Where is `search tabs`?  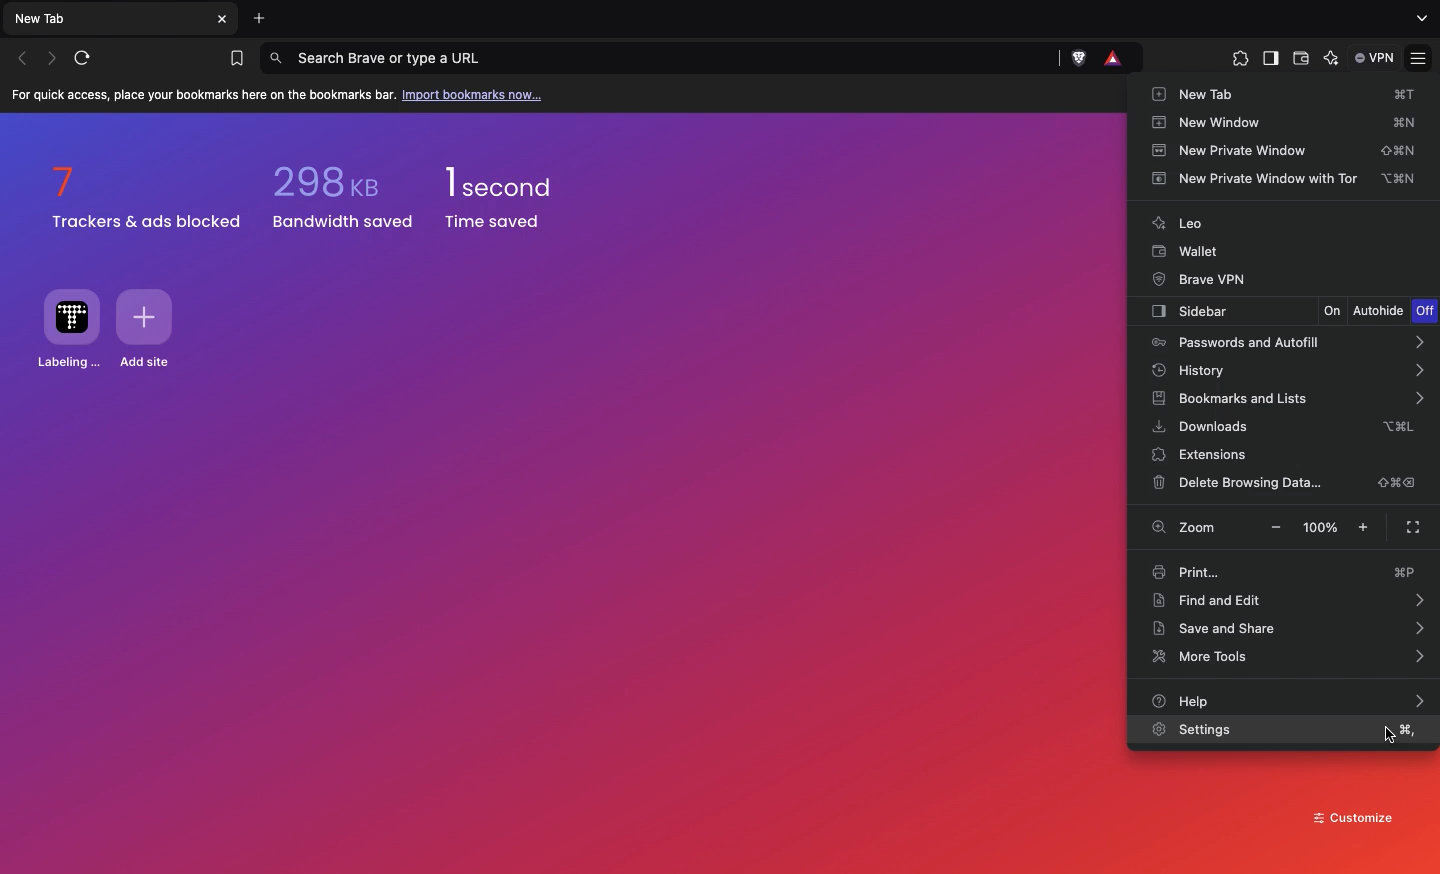
search tabs is located at coordinates (1420, 19).